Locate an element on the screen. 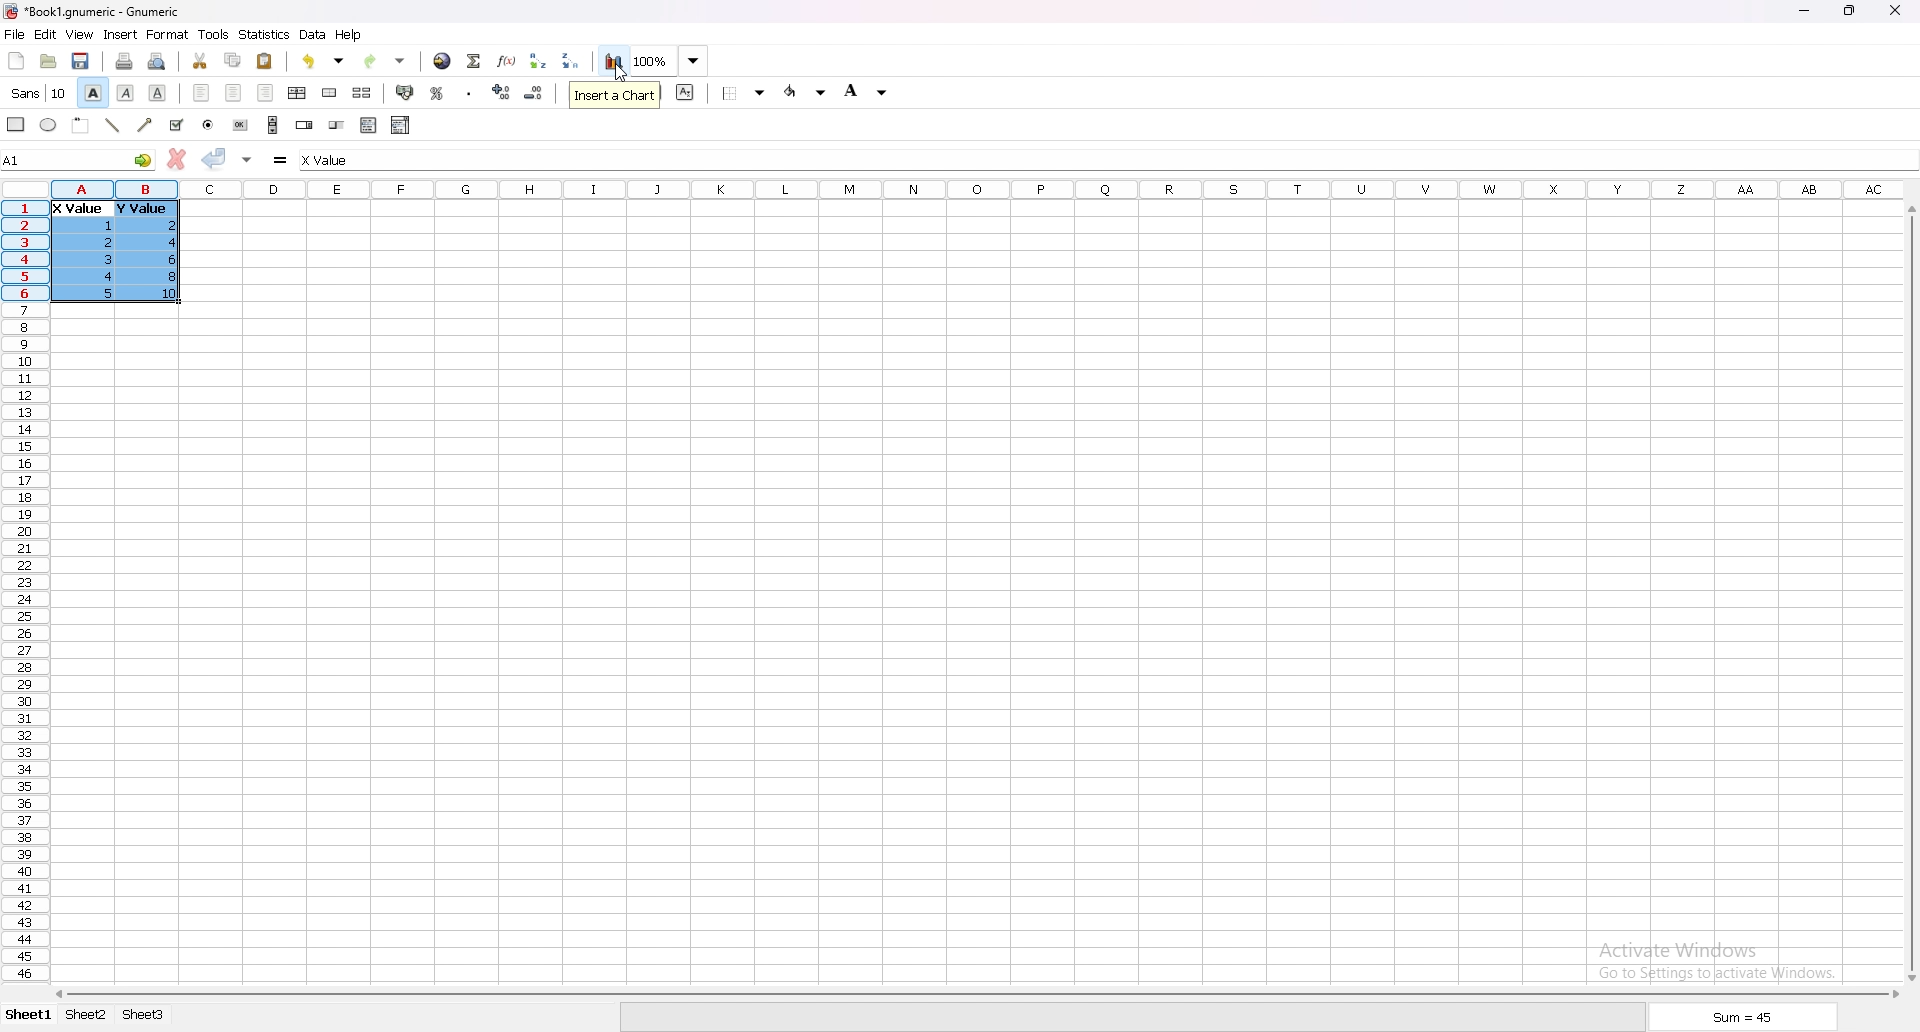 Image resolution: width=1920 pixels, height=1032 pixels. statistics is located at coordinates (265, 34).